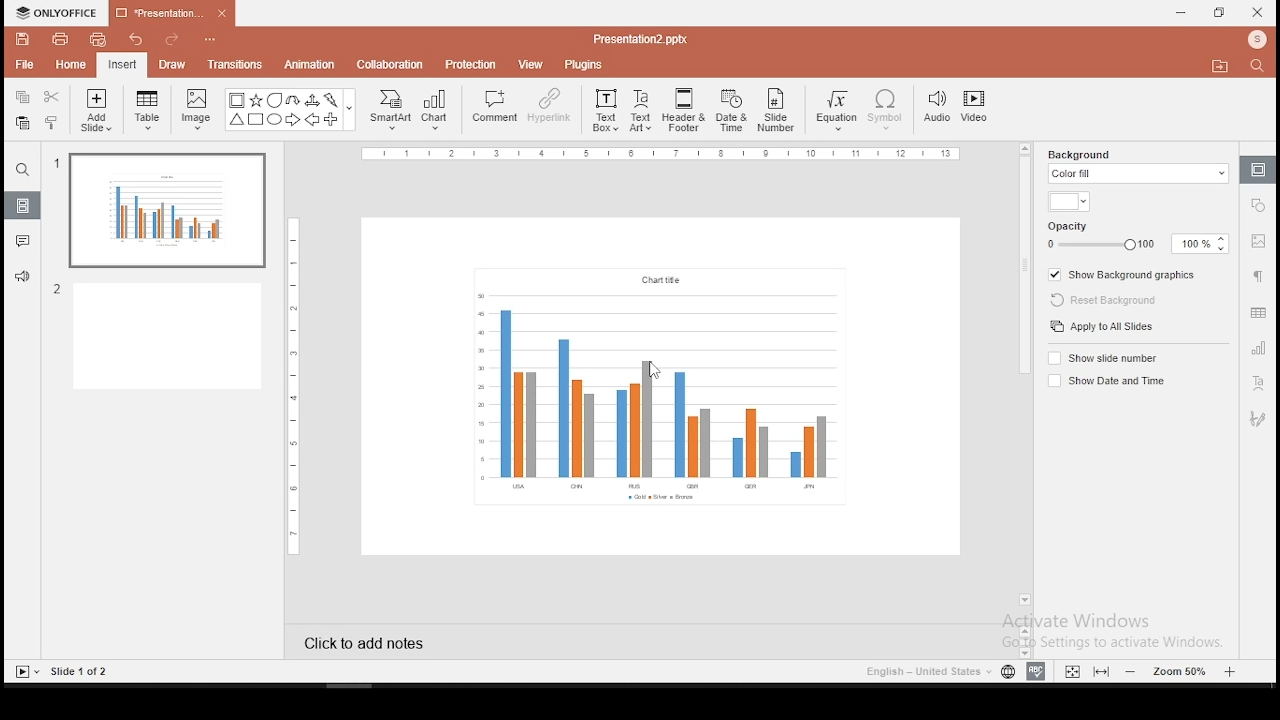 The image size is (1280, 720). What do you see at coordinates (838, 110) in the screenshot?
I see `equation` at bounding box center [838, 110].